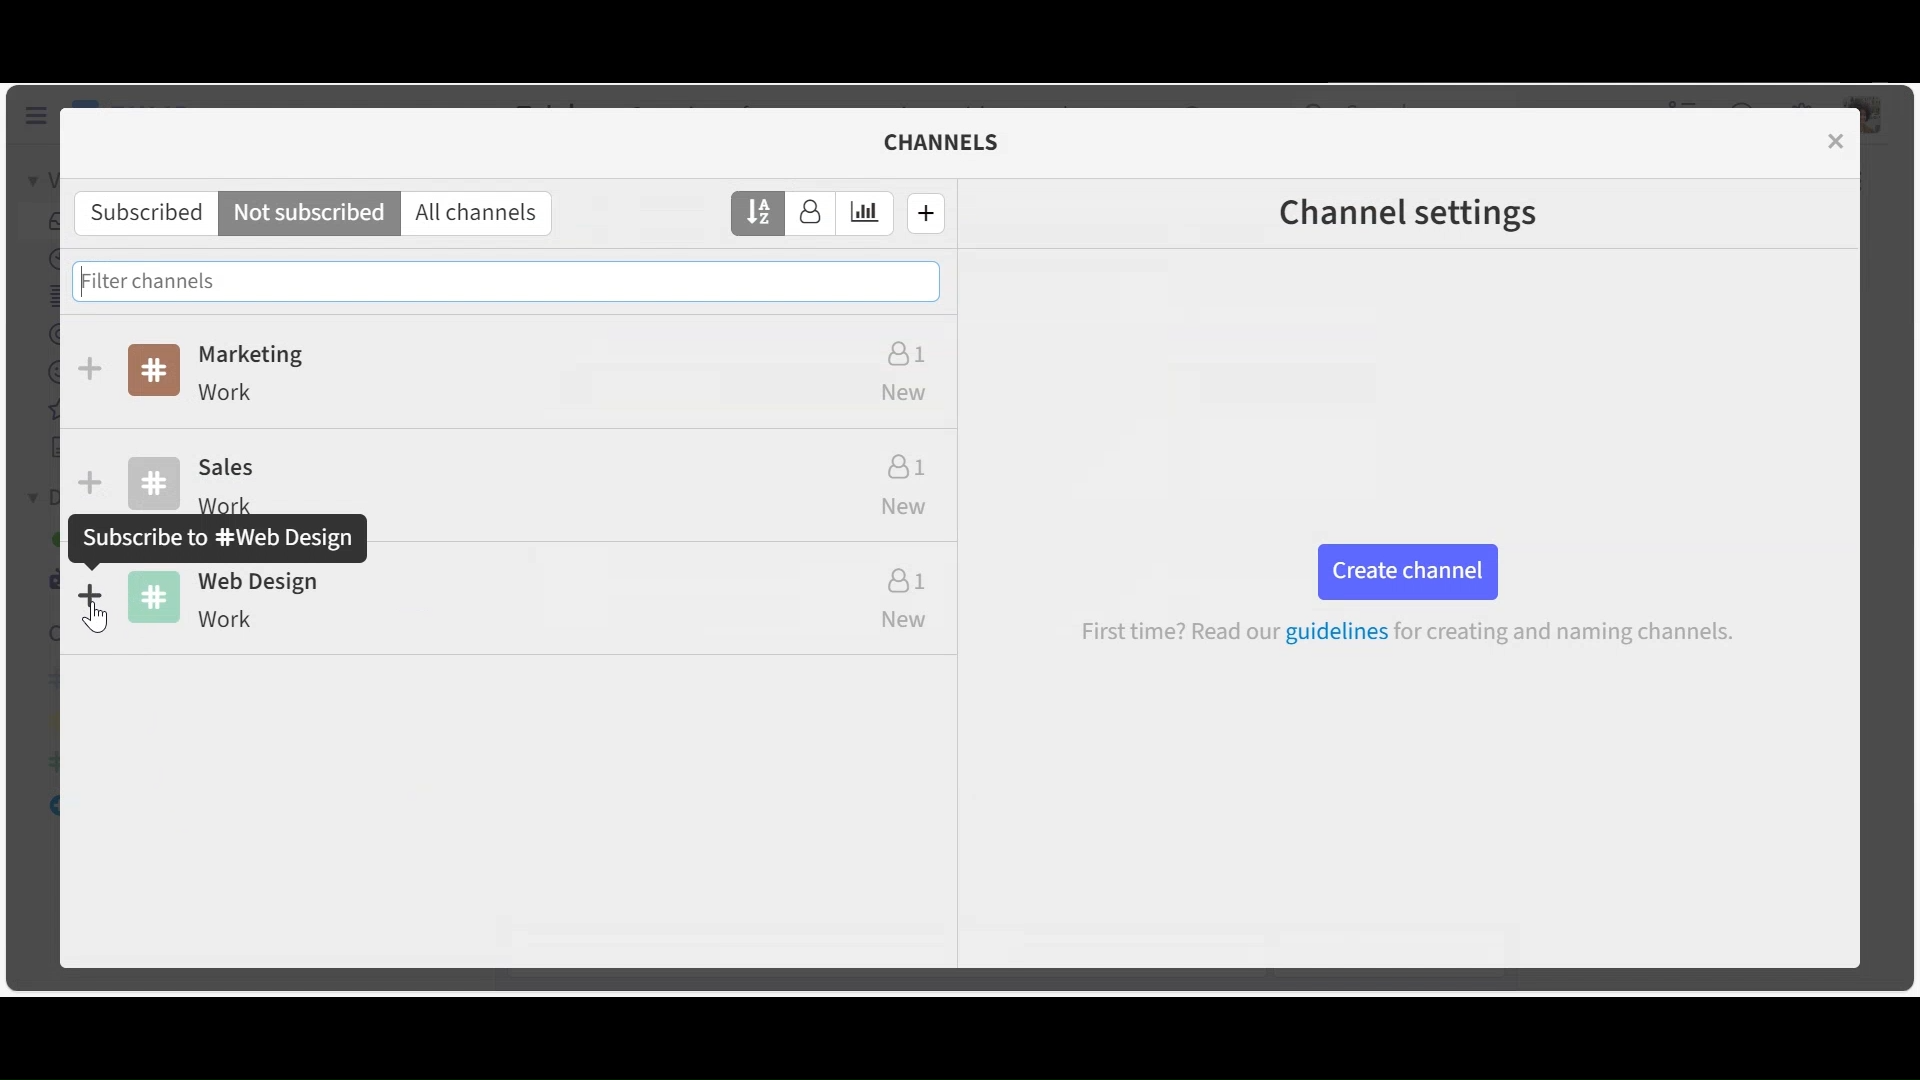 The height and width of the screenshot is (1080, 1920). I want to click on subsribe pop up, so click(214, 540).